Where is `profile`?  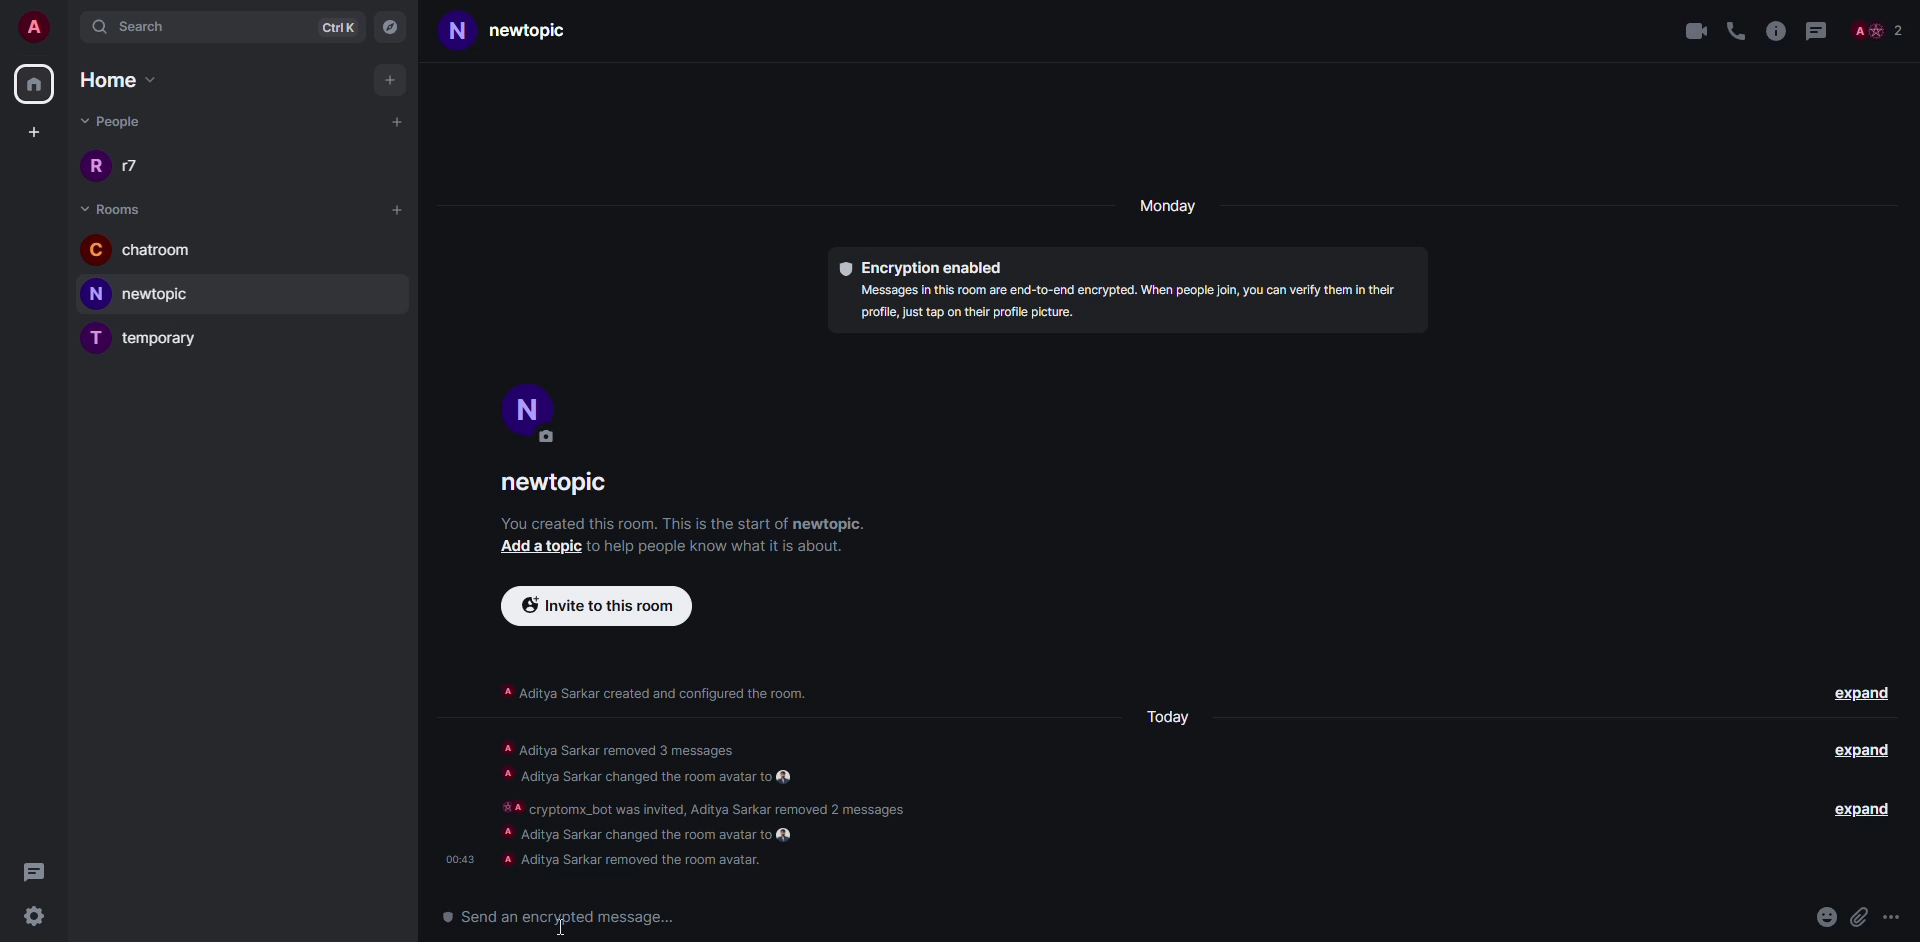 profile is located at coordinates (529, 412).